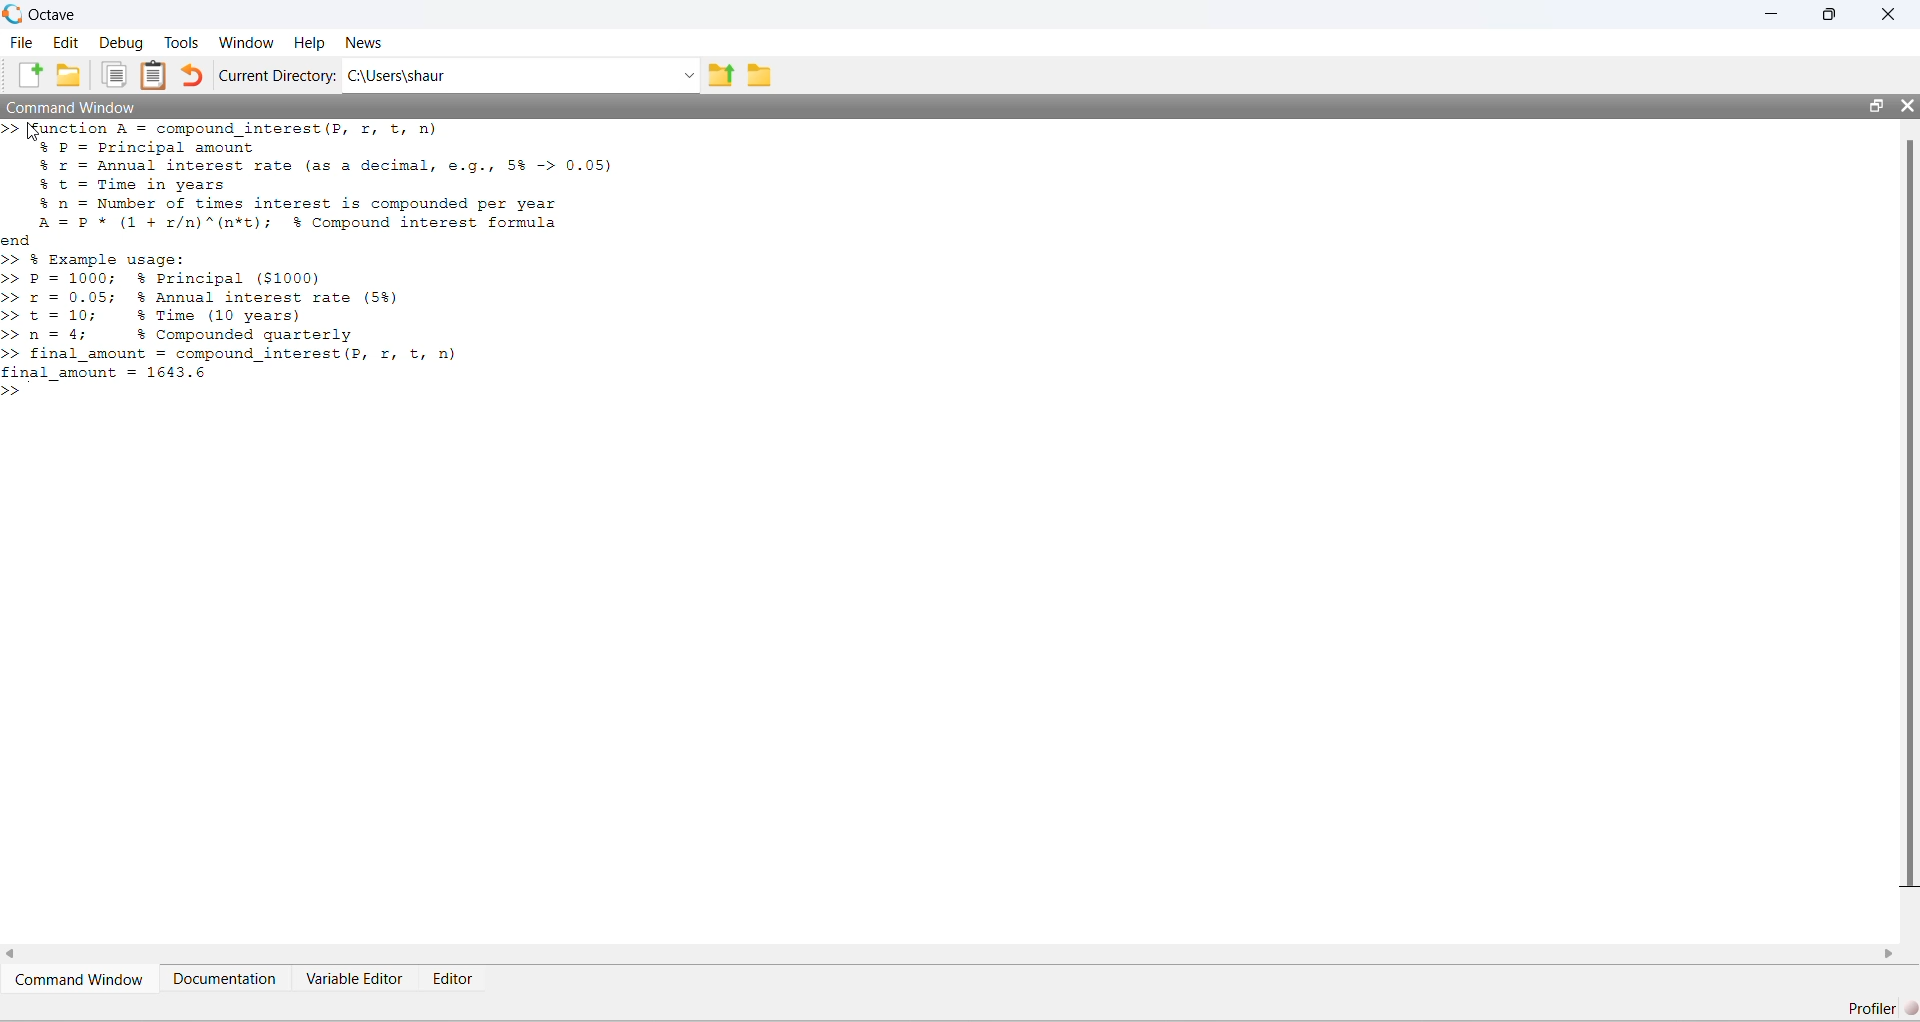 This screenshot has height=1022, width=1920. Describe the element at coordinates (65, 42) in the screenshot. I see `Edit` at that location.